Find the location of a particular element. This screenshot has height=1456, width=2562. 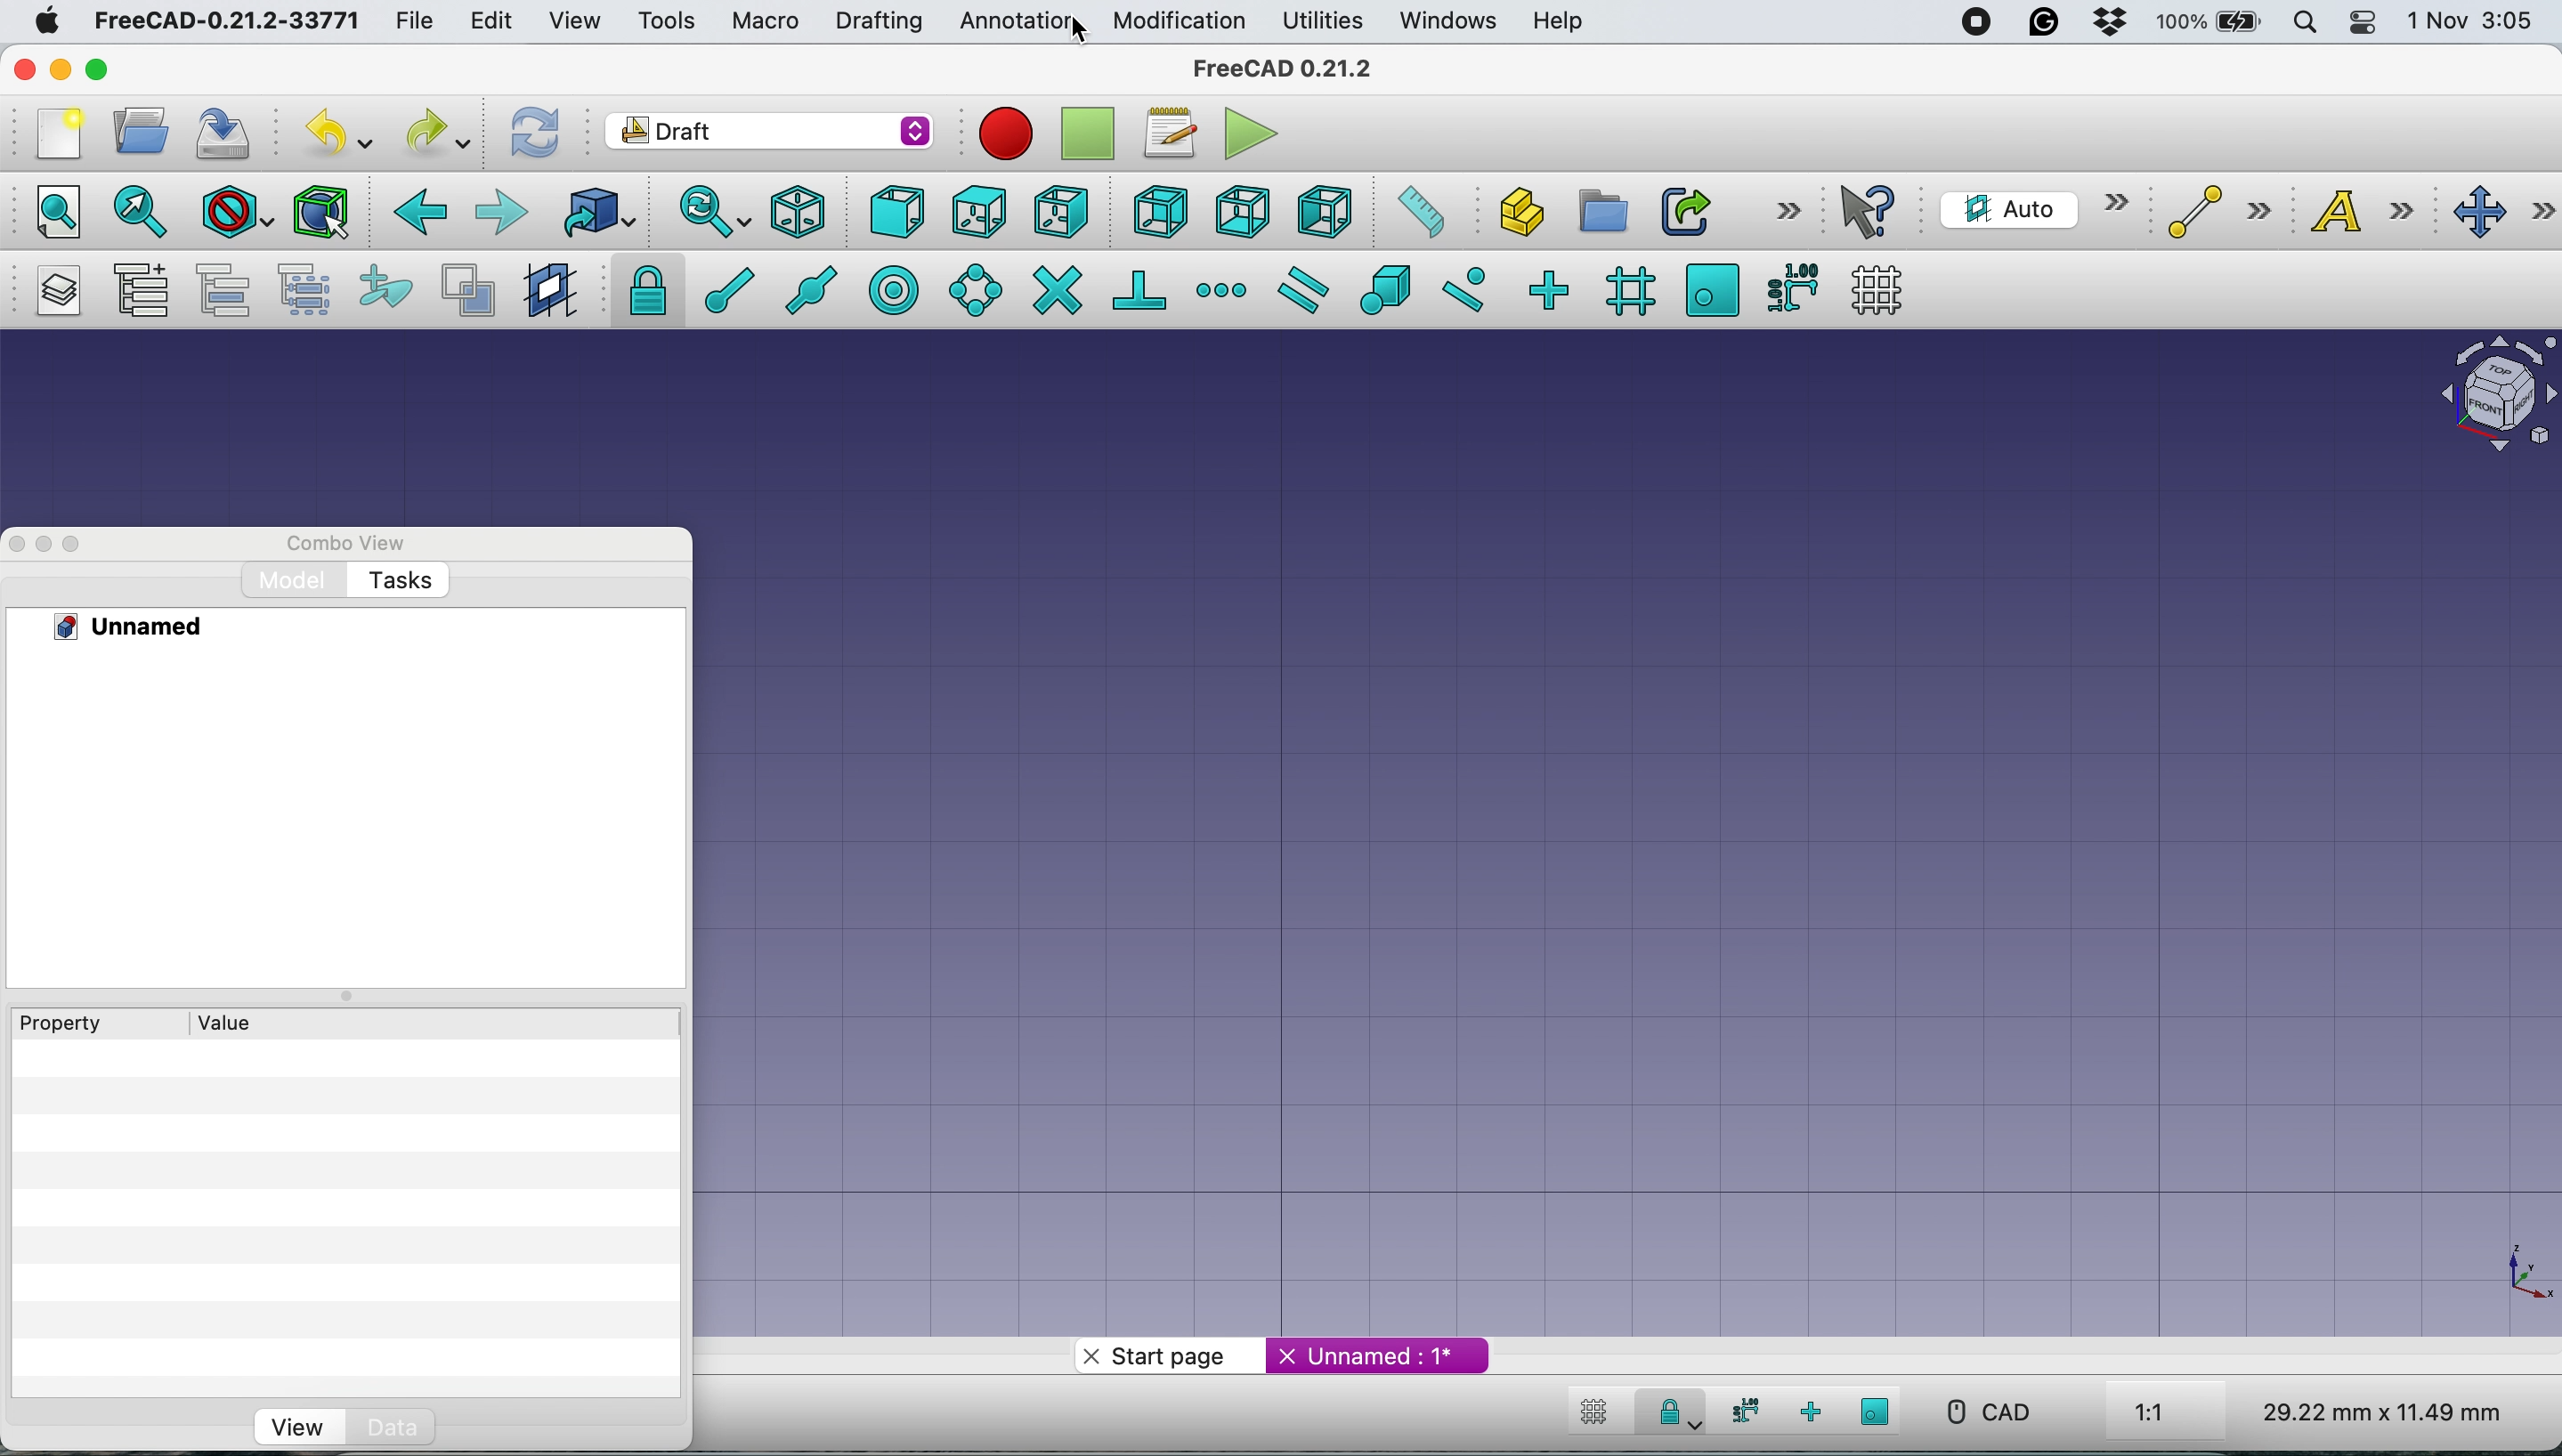

dimensions is located at coordinates (2375, 1411).